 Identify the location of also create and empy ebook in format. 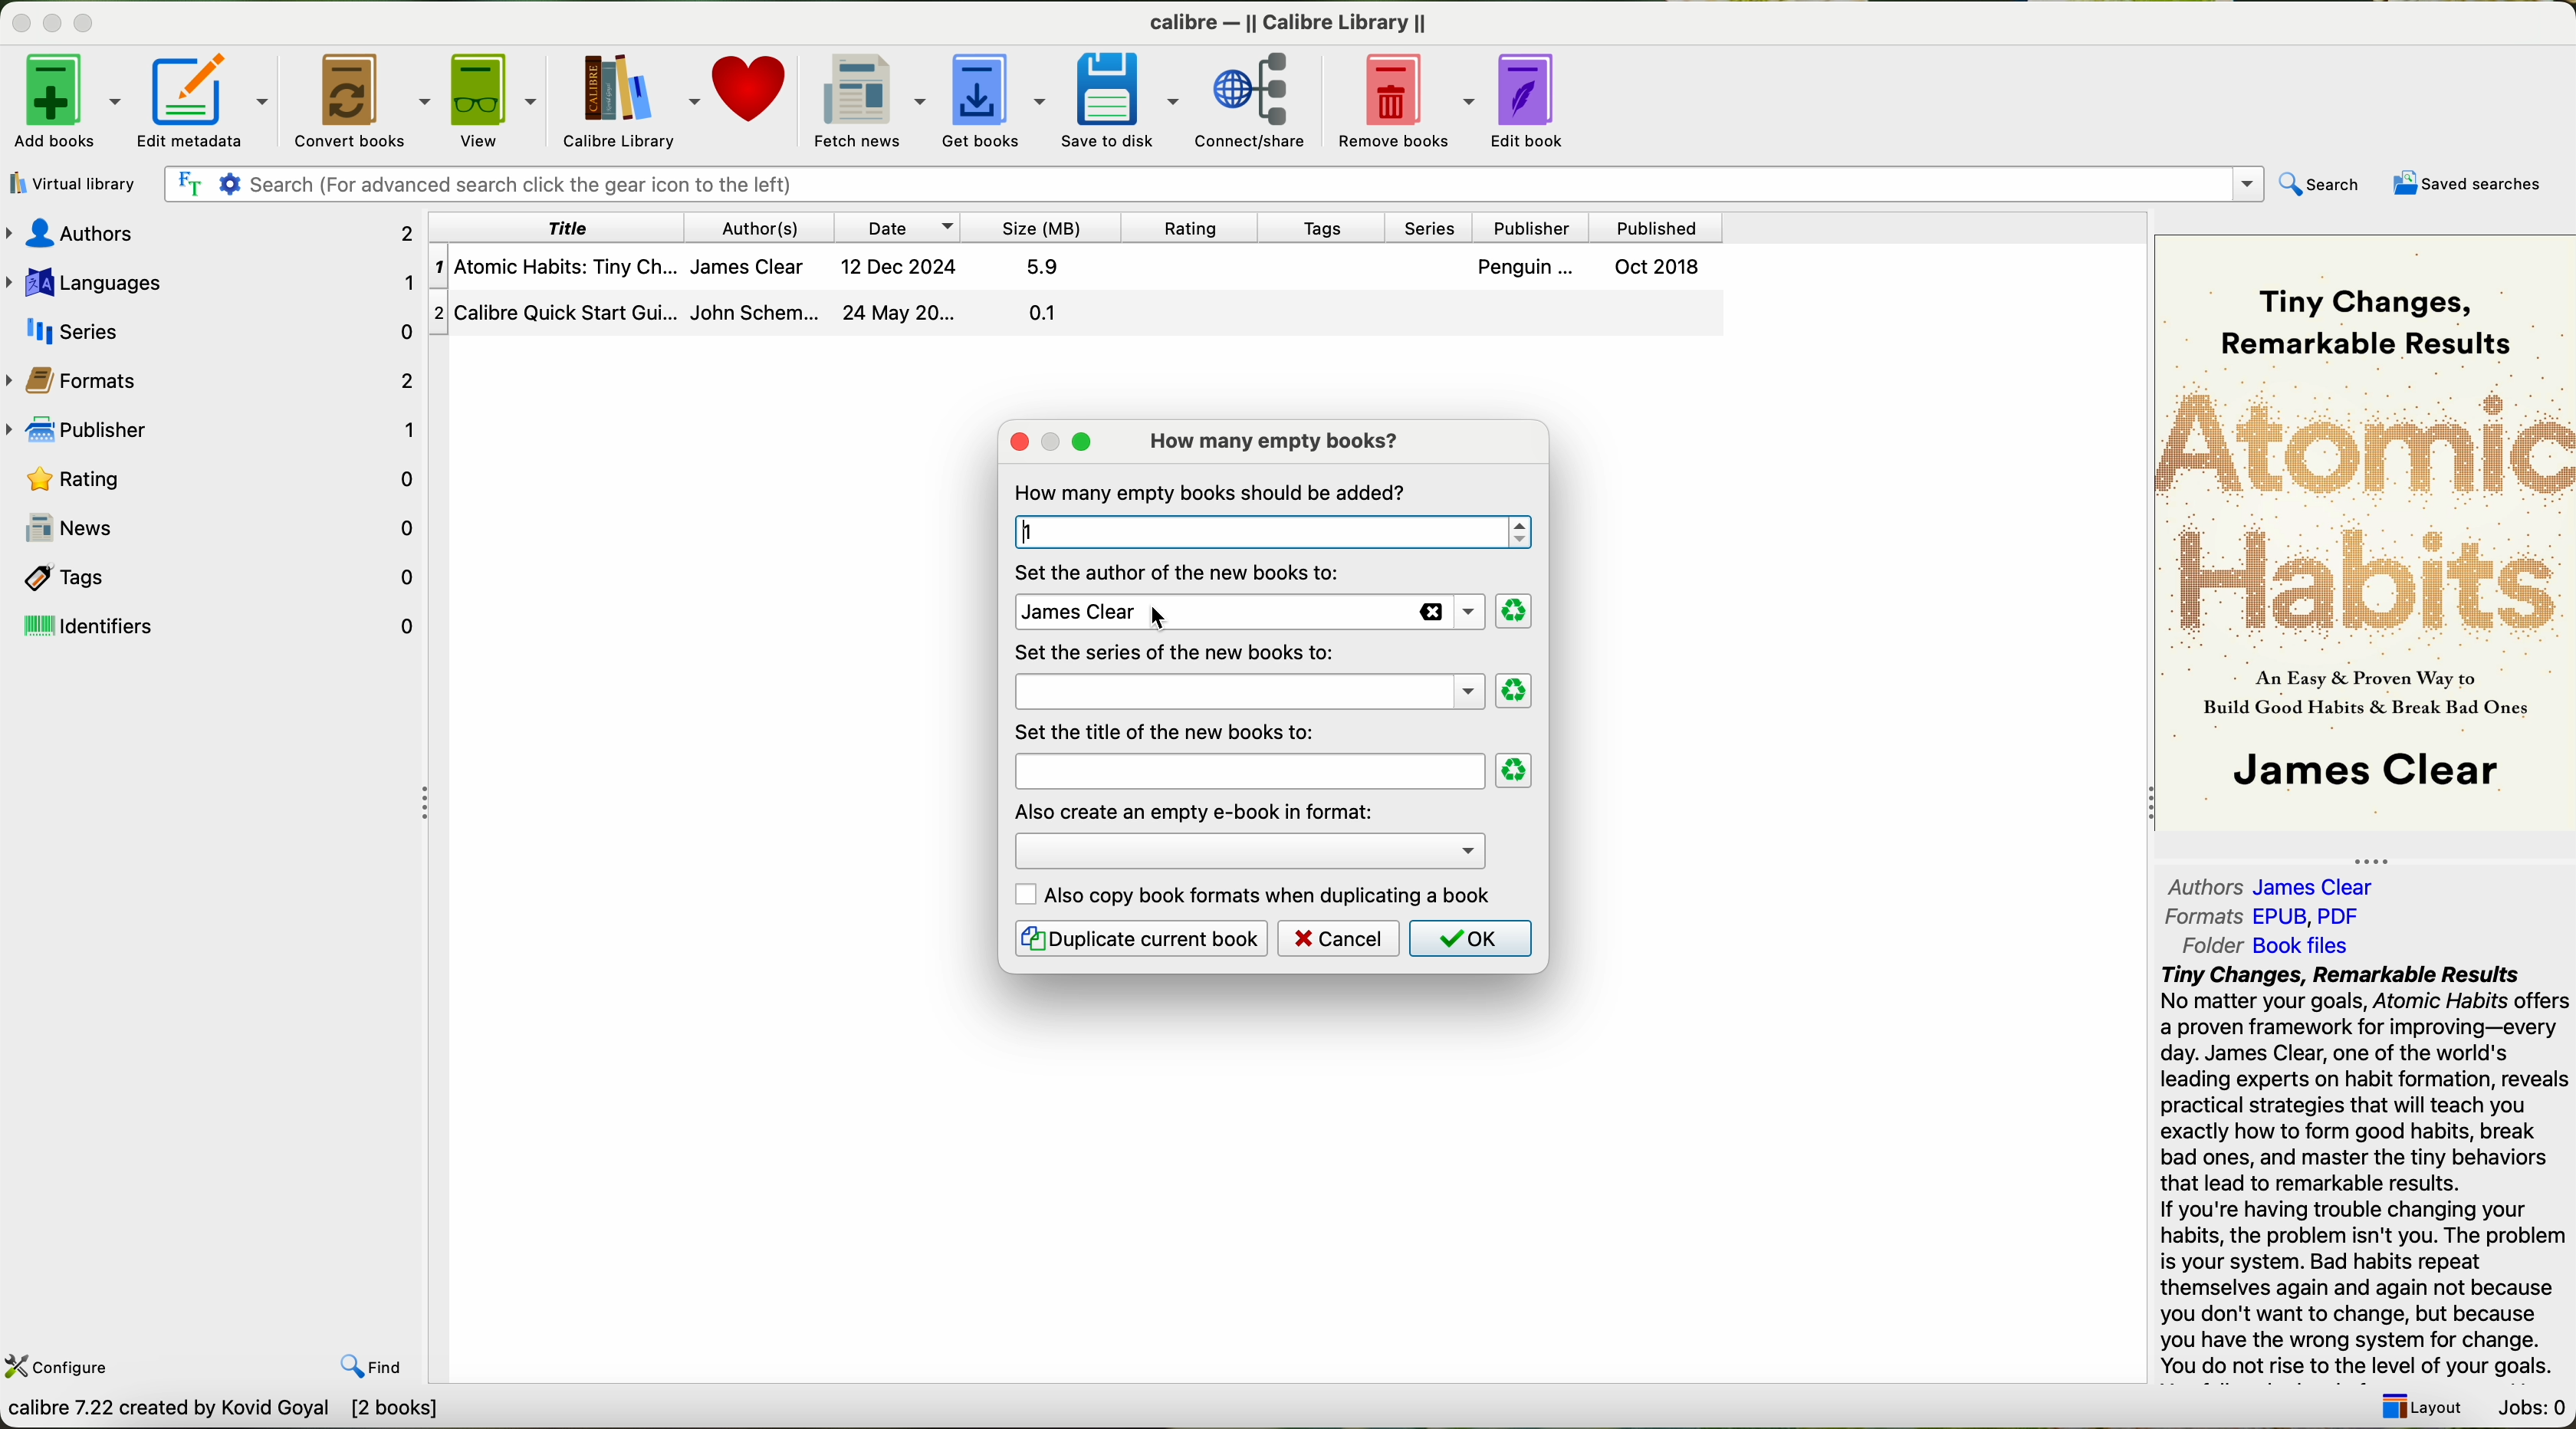
(1196, 810).